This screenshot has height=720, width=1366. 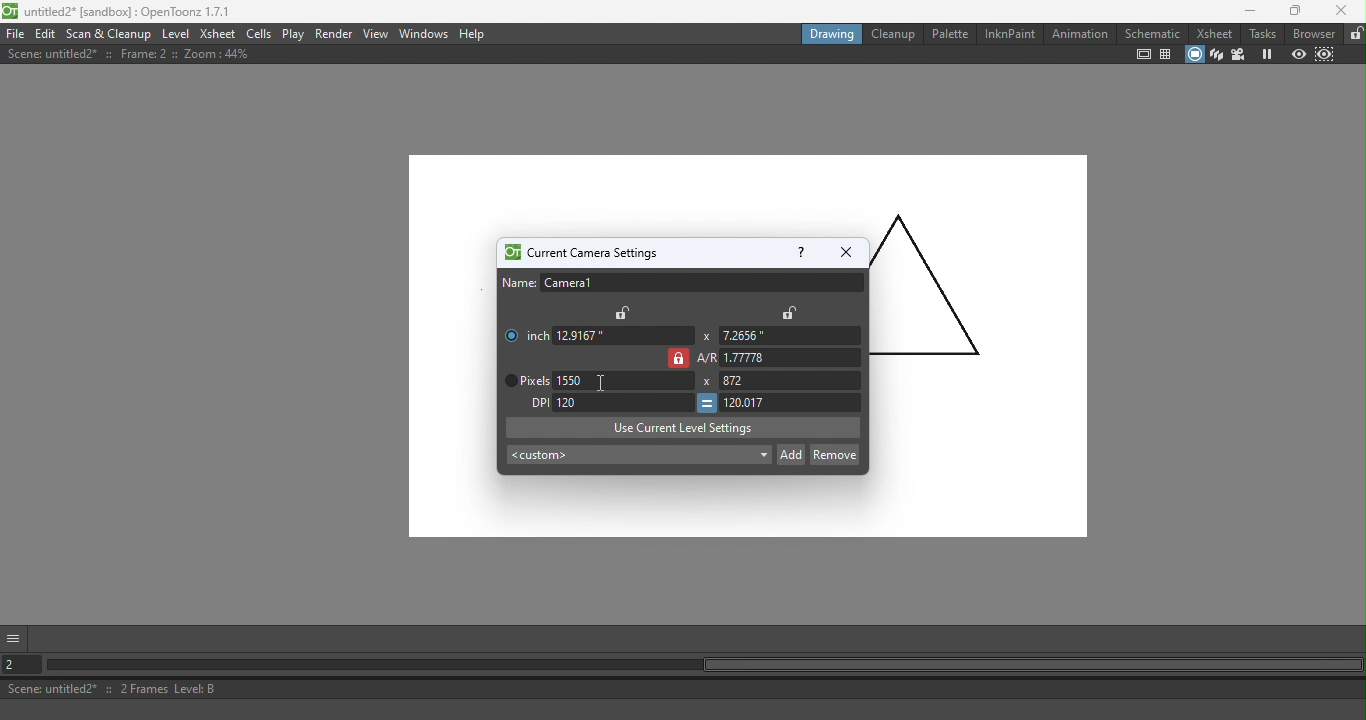 I want to click on Field guide, so click(x=1165, y=55).